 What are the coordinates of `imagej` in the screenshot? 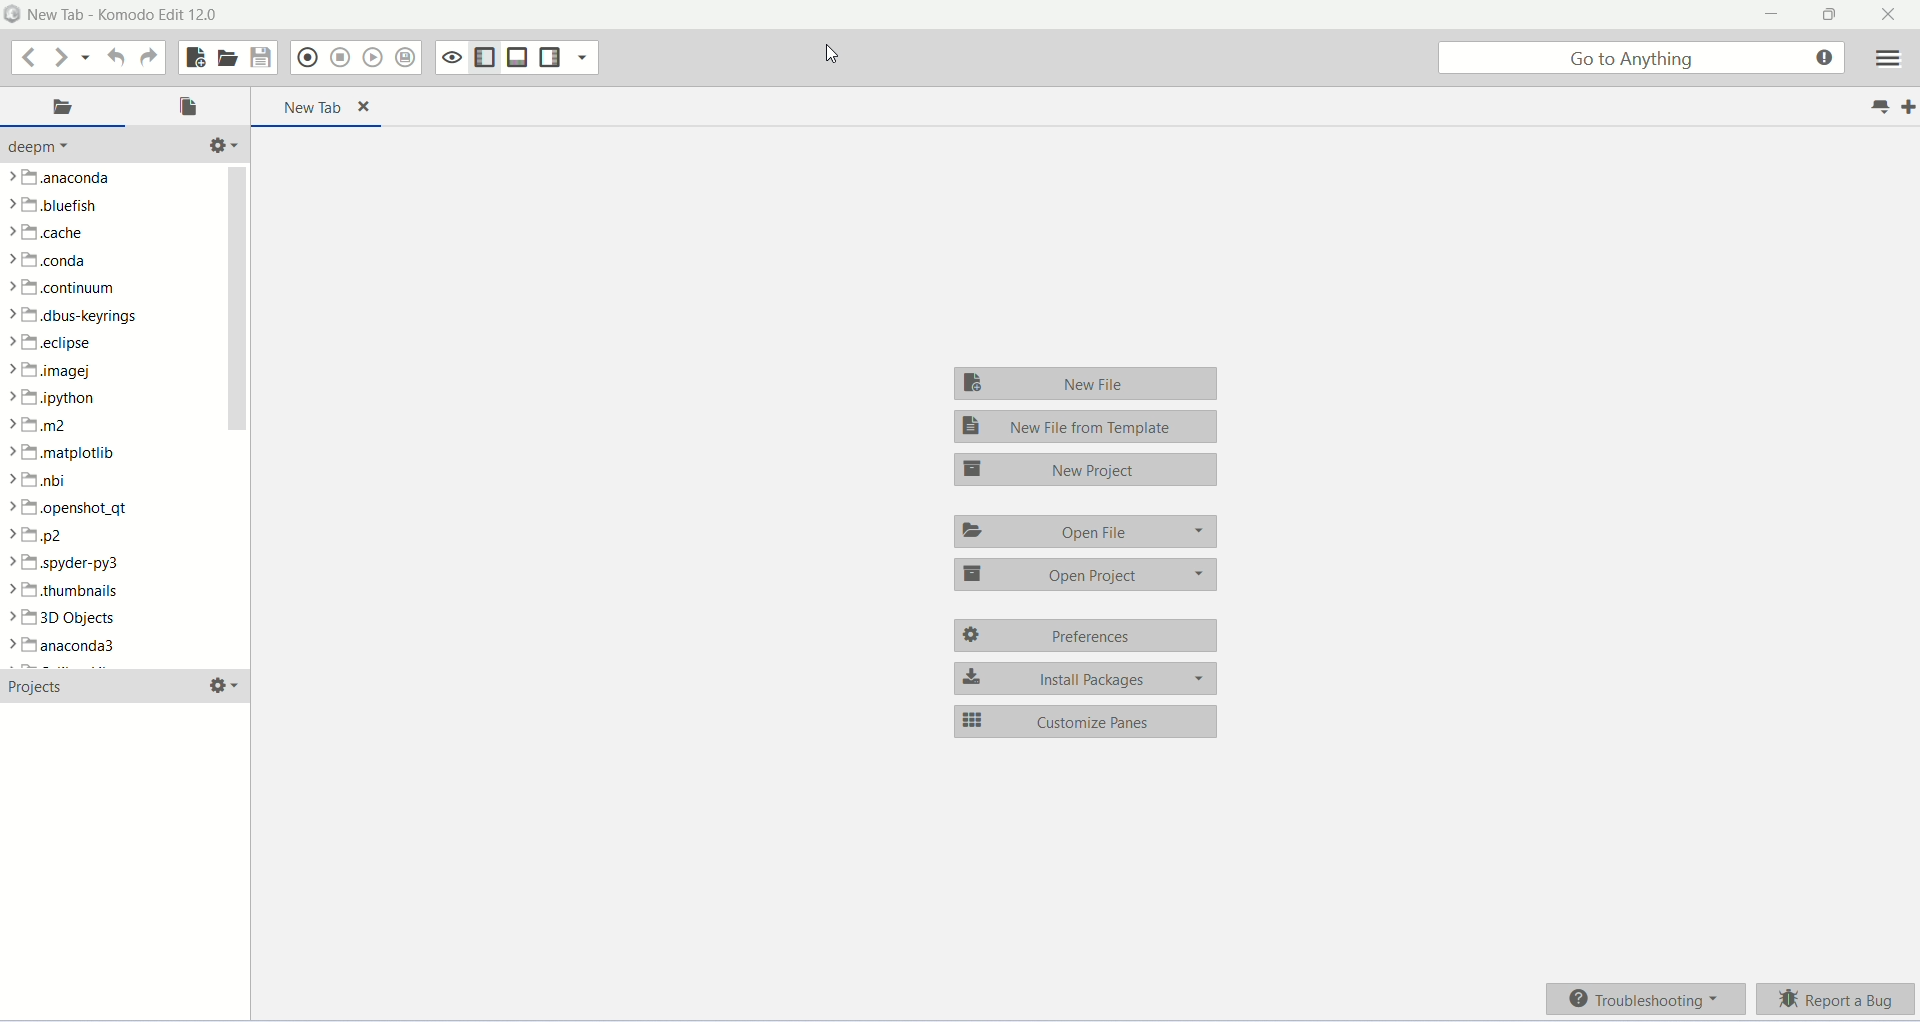 It's located at (52, 372).